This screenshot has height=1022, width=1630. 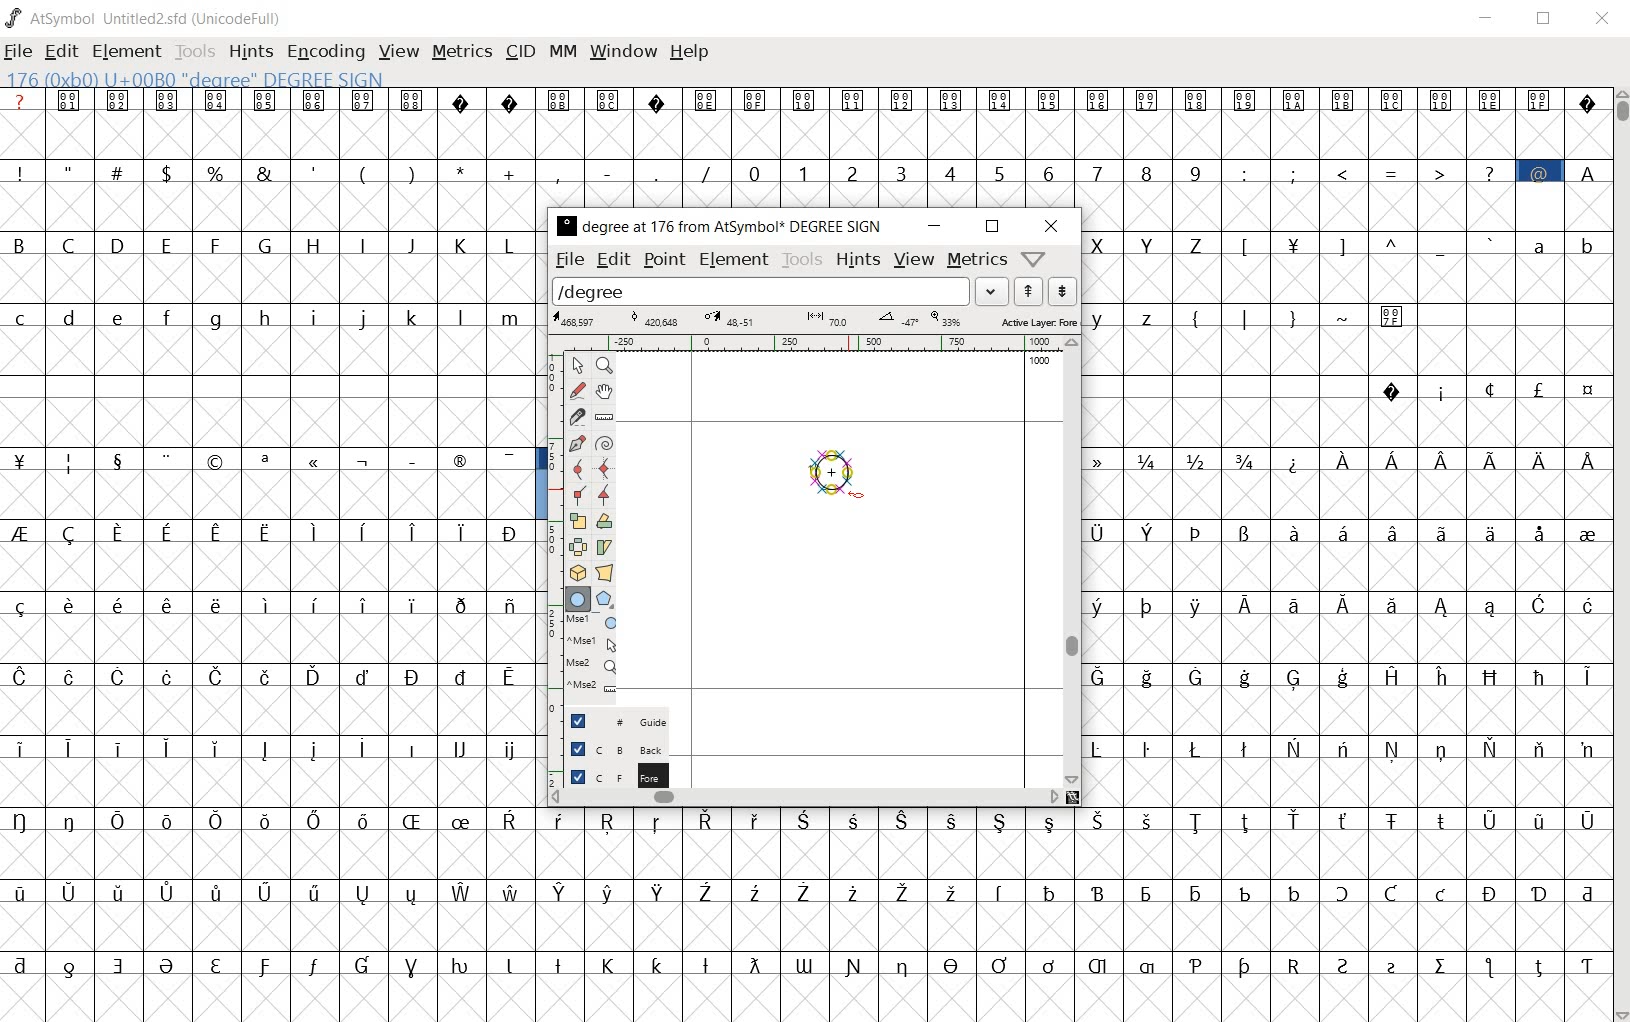 I want to click on Rotate the selection, so click(x=604, y=521).